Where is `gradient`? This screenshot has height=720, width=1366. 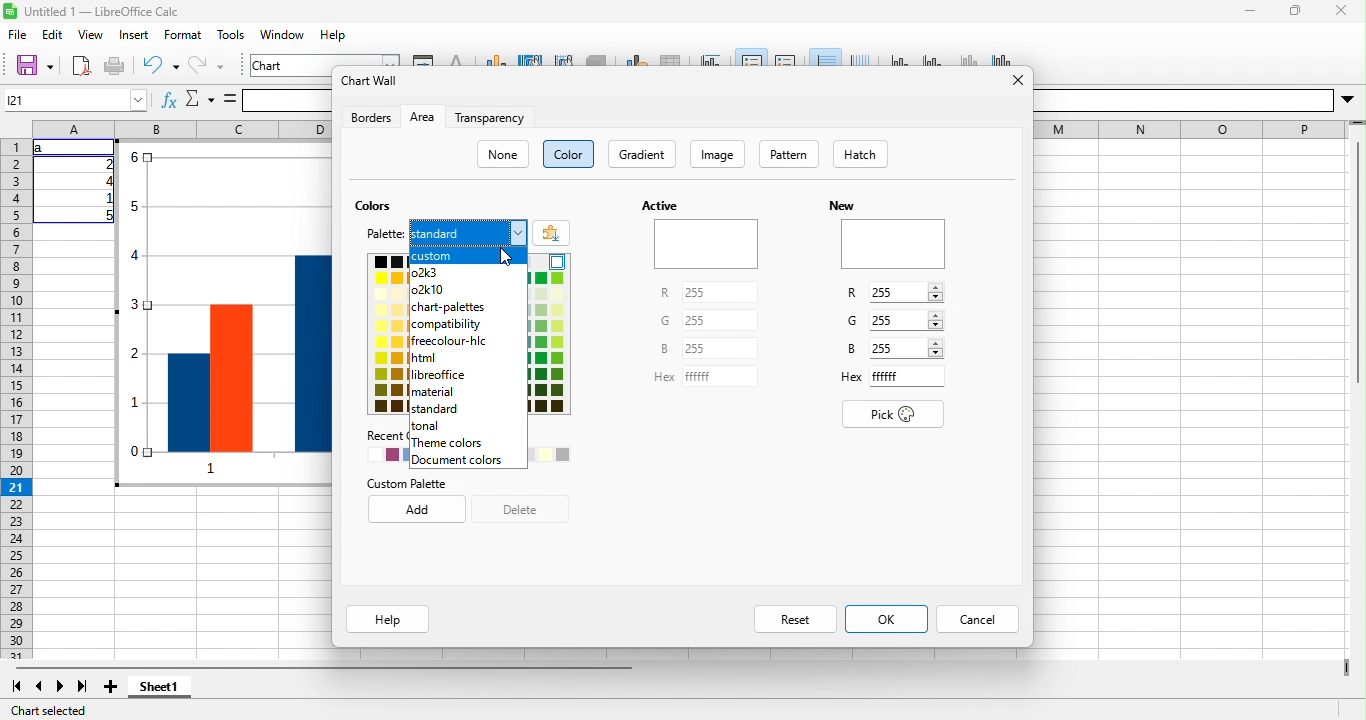
gradient is located at coordinates (642, 154).